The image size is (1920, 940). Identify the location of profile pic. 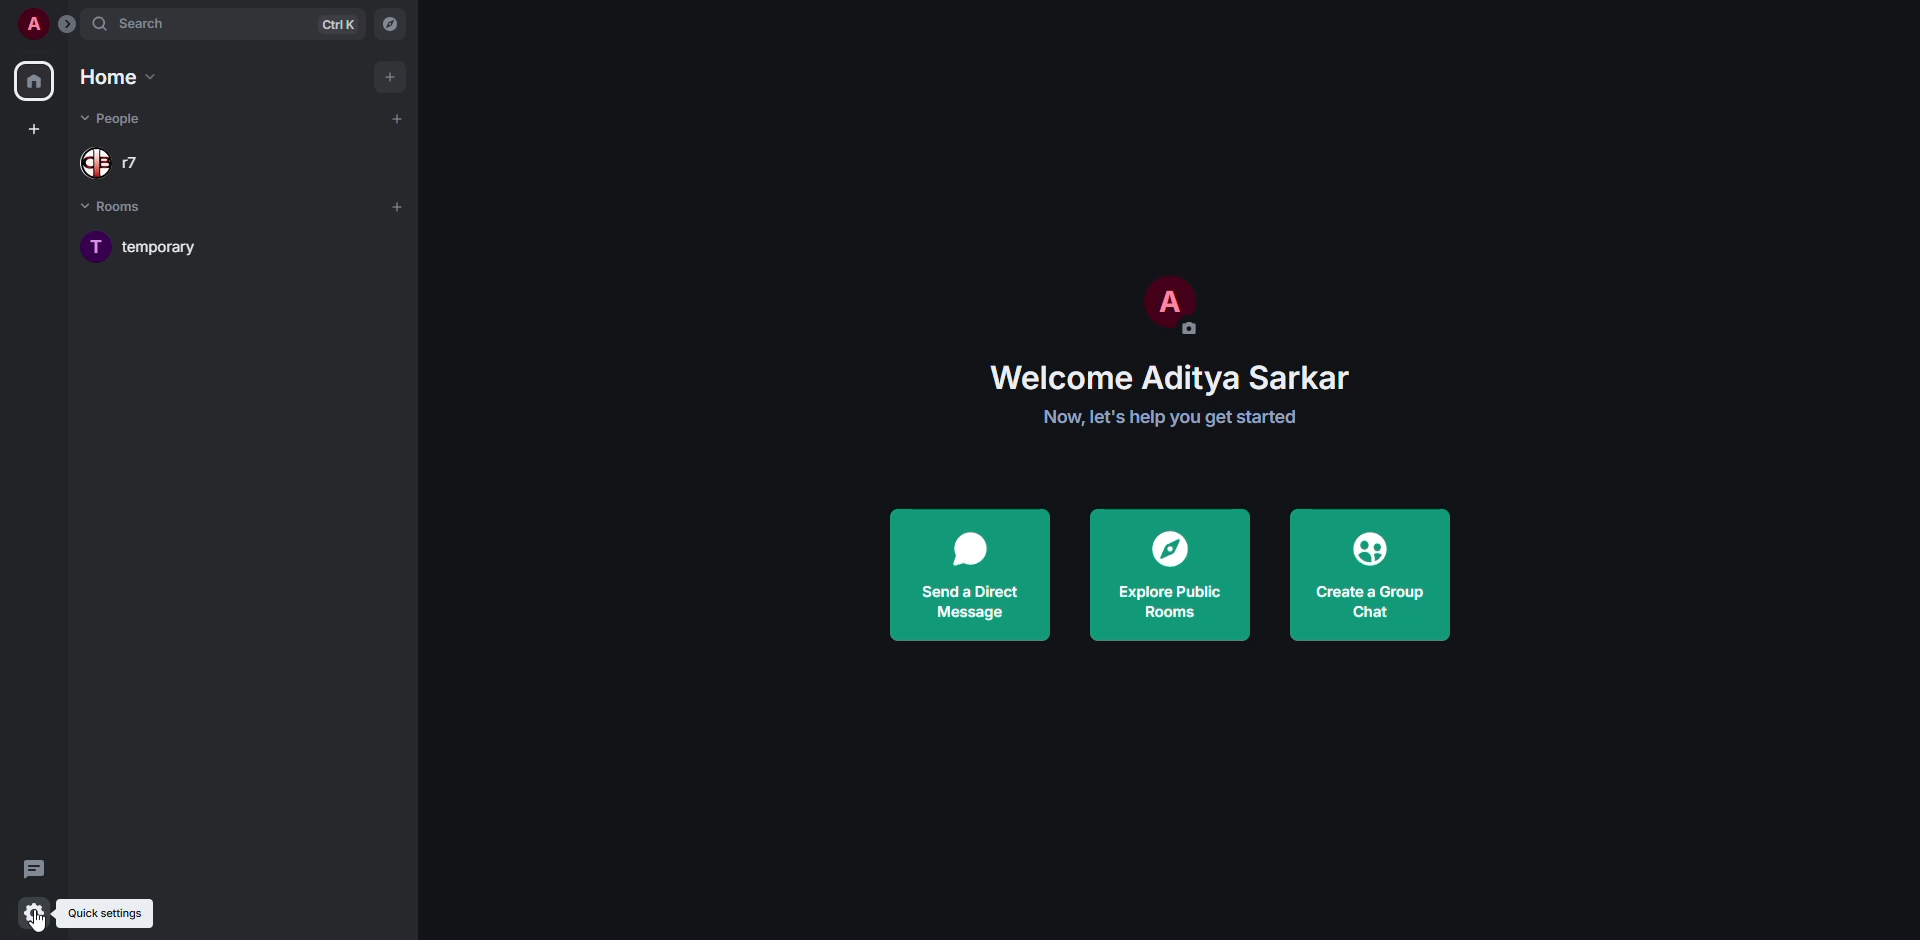
(1170, 306).